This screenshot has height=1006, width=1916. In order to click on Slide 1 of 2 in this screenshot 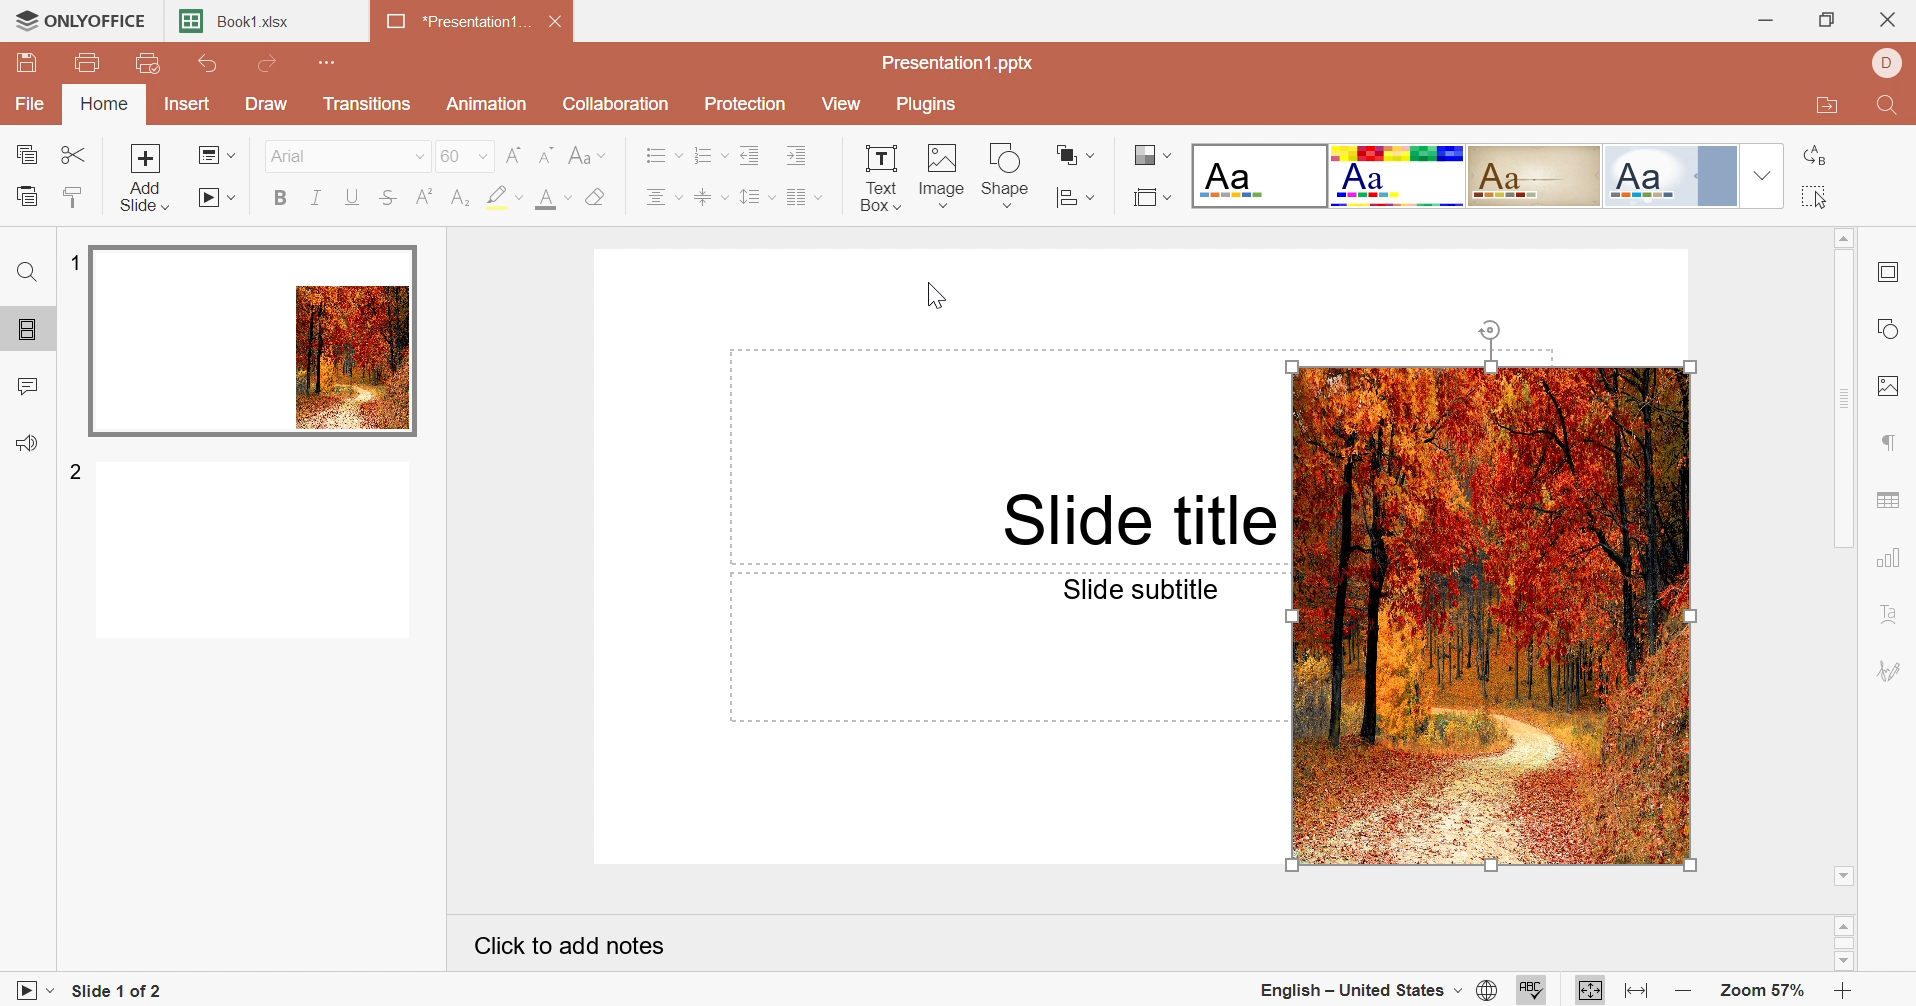, I will do `click(124, 992)`.